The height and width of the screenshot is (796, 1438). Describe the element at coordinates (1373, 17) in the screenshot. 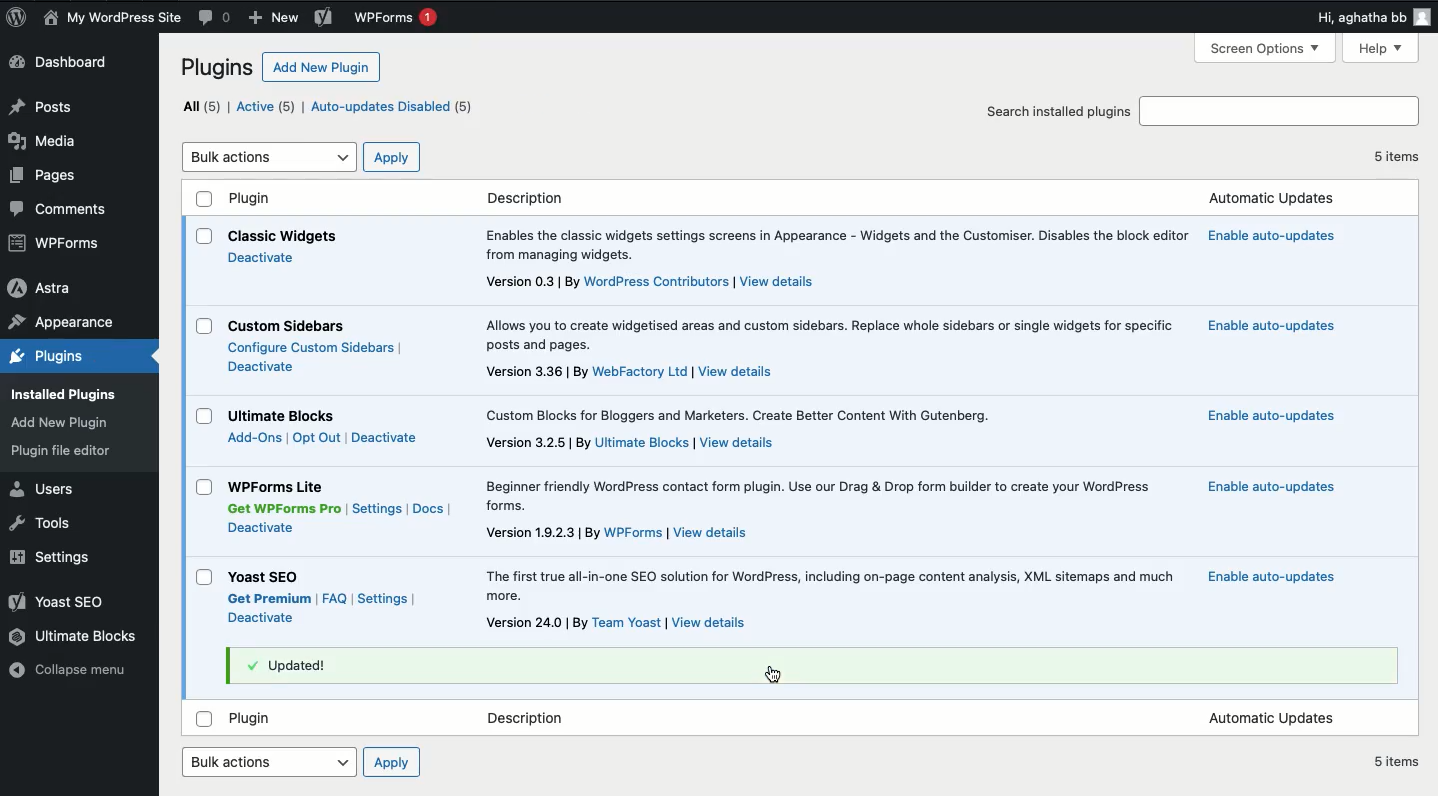

I see `Hi user` at that location.